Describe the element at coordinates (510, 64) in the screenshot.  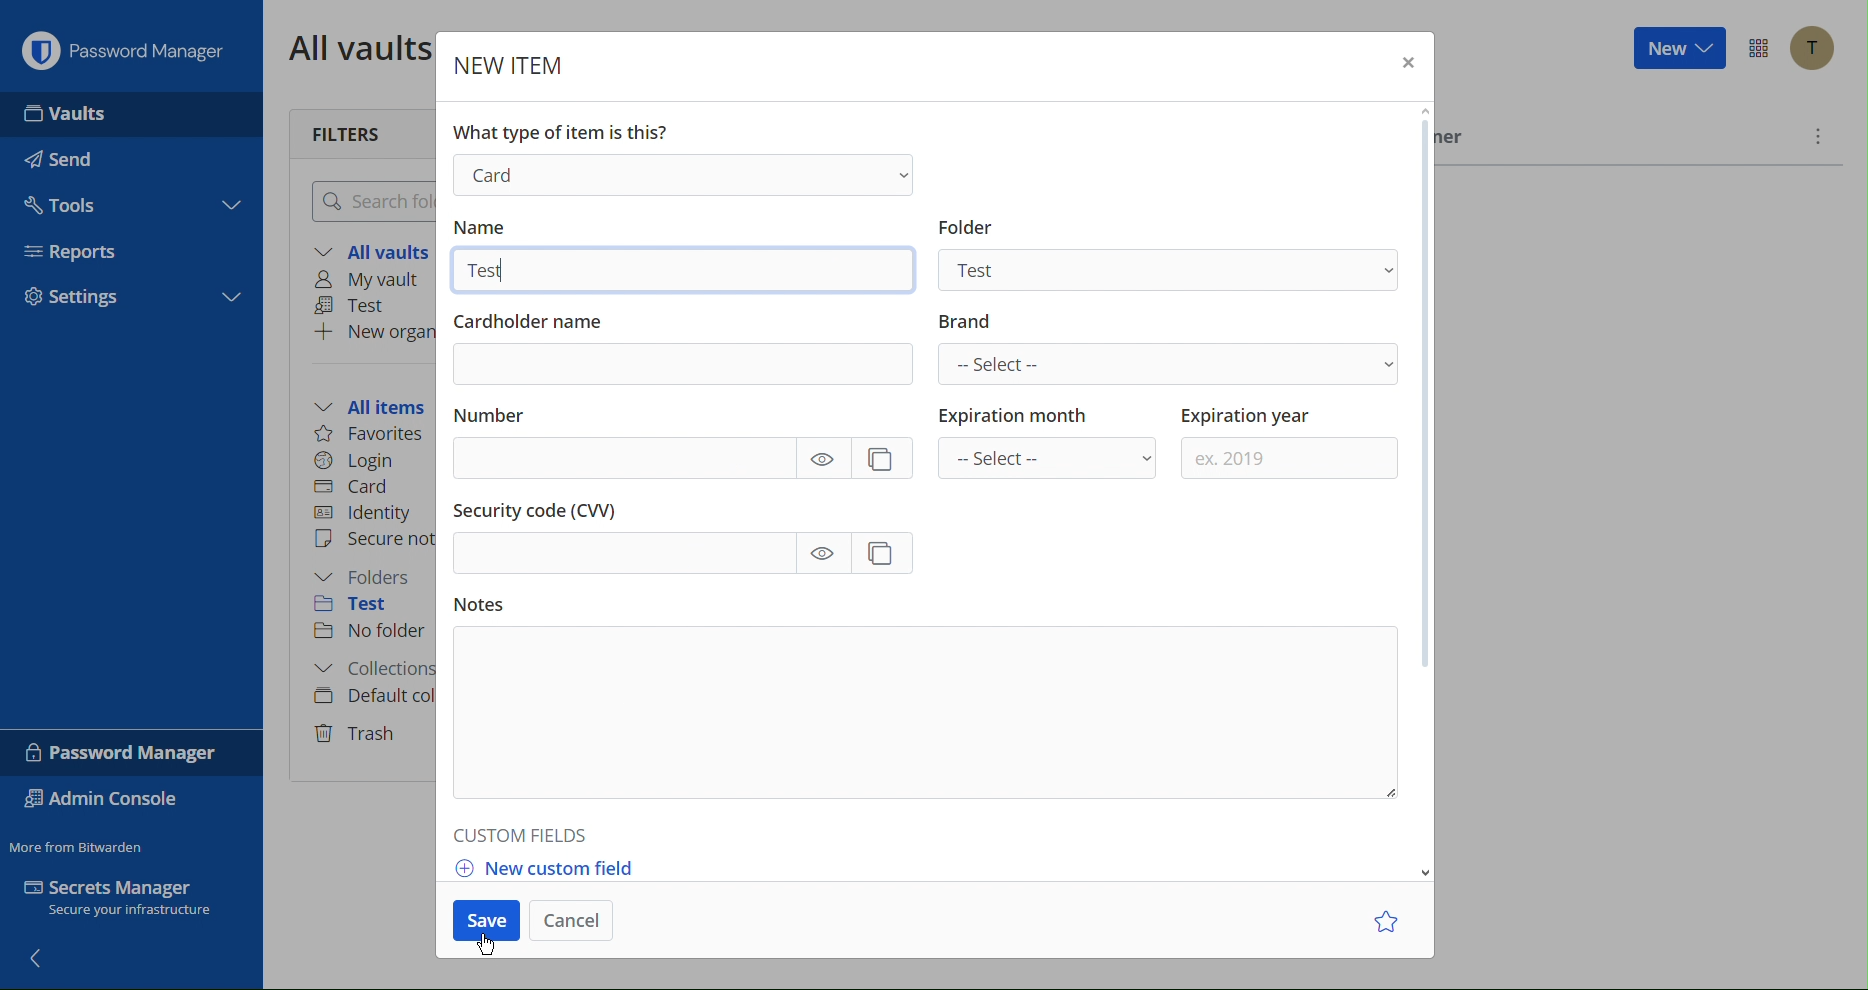
I see `New Item` at that location.